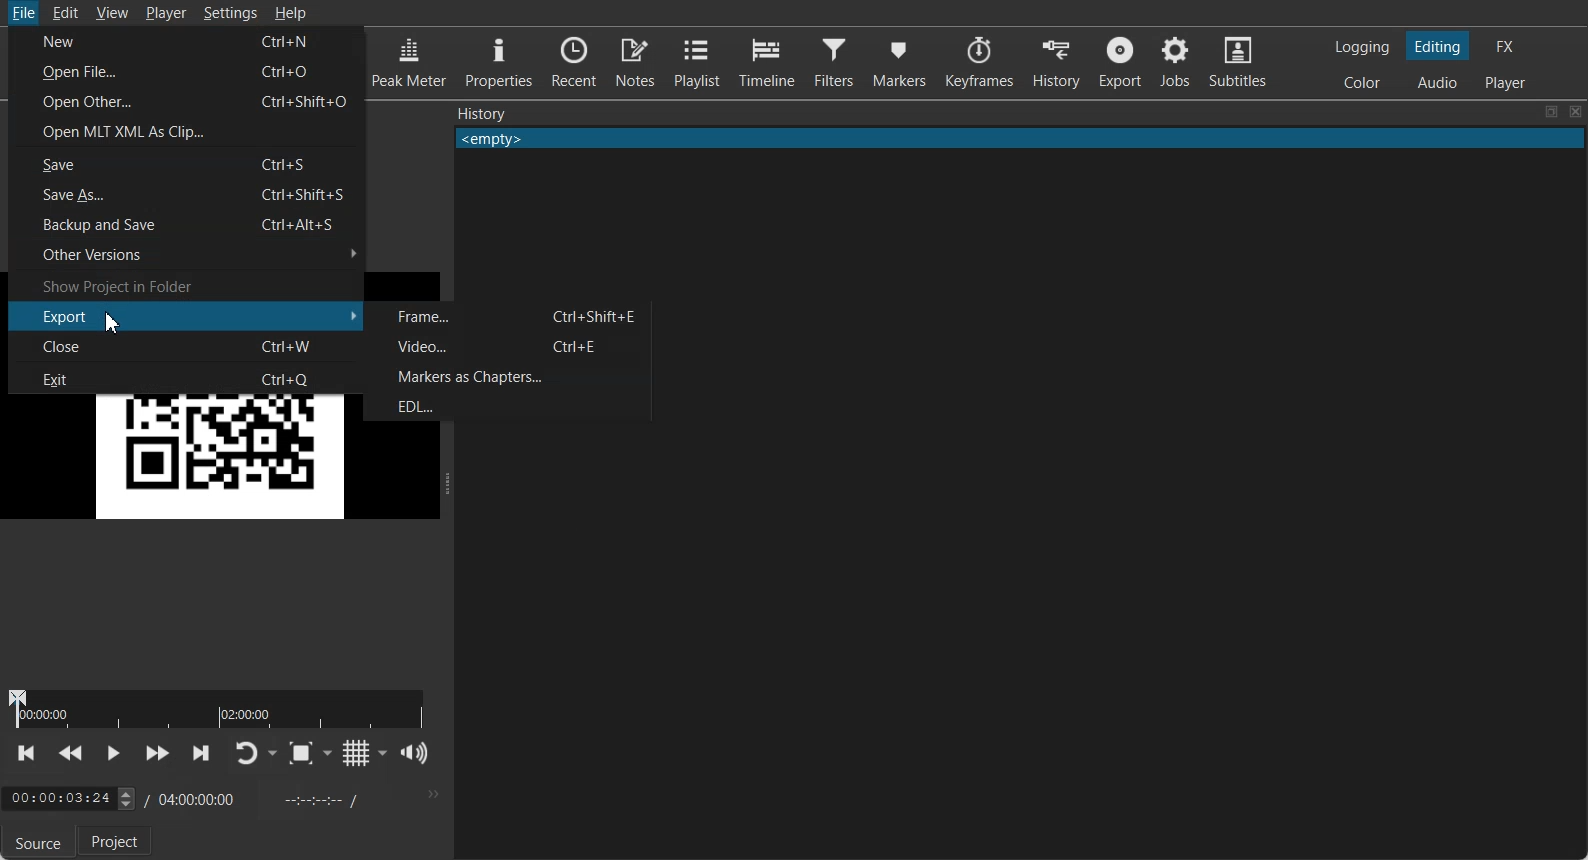 This screenshot has height=860, width=1588. What do you see at coordinates (596, 315) in the screenshot?
I see `Ctrl+Shift+E` at bounding box center [596, 315].